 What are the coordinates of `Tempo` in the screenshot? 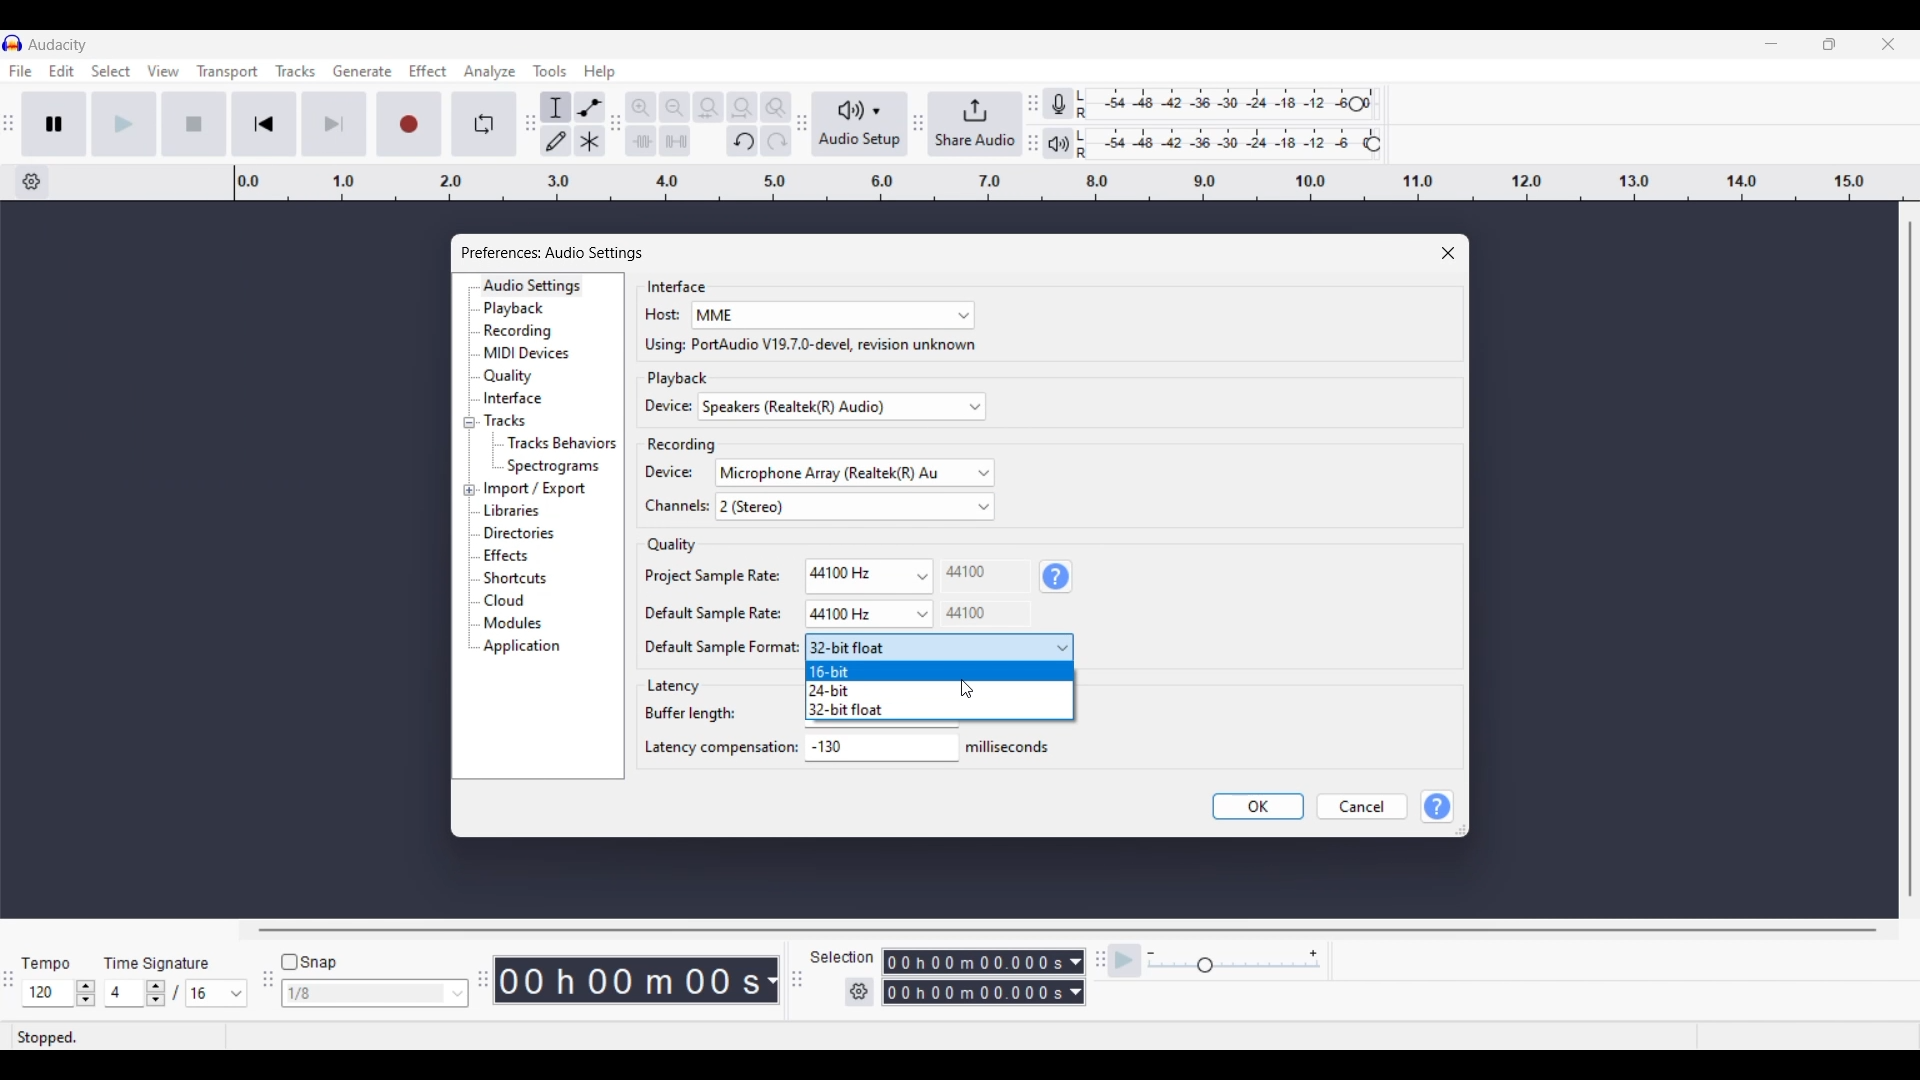 It's located at (45, 962).